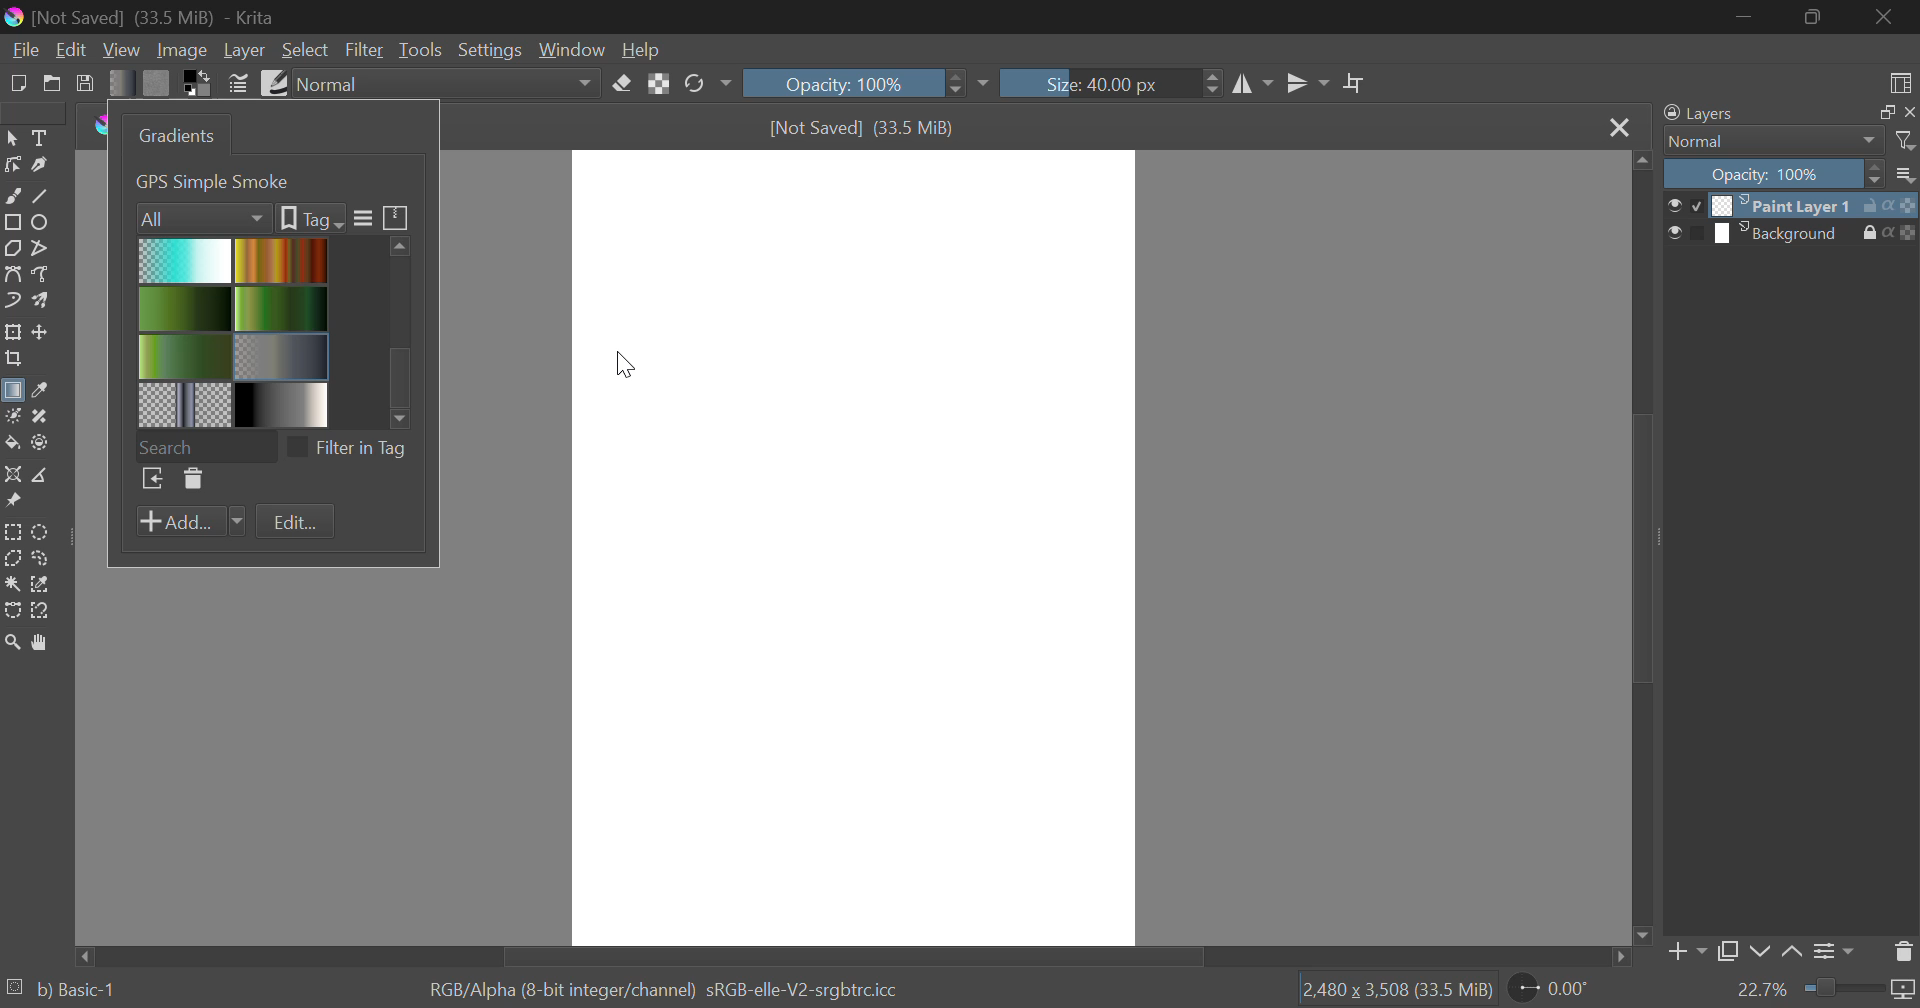 The image size is (1920, 1008). Describe the element at coordinates (707, 85) in the screenshot. I see `Rotate` at that location.